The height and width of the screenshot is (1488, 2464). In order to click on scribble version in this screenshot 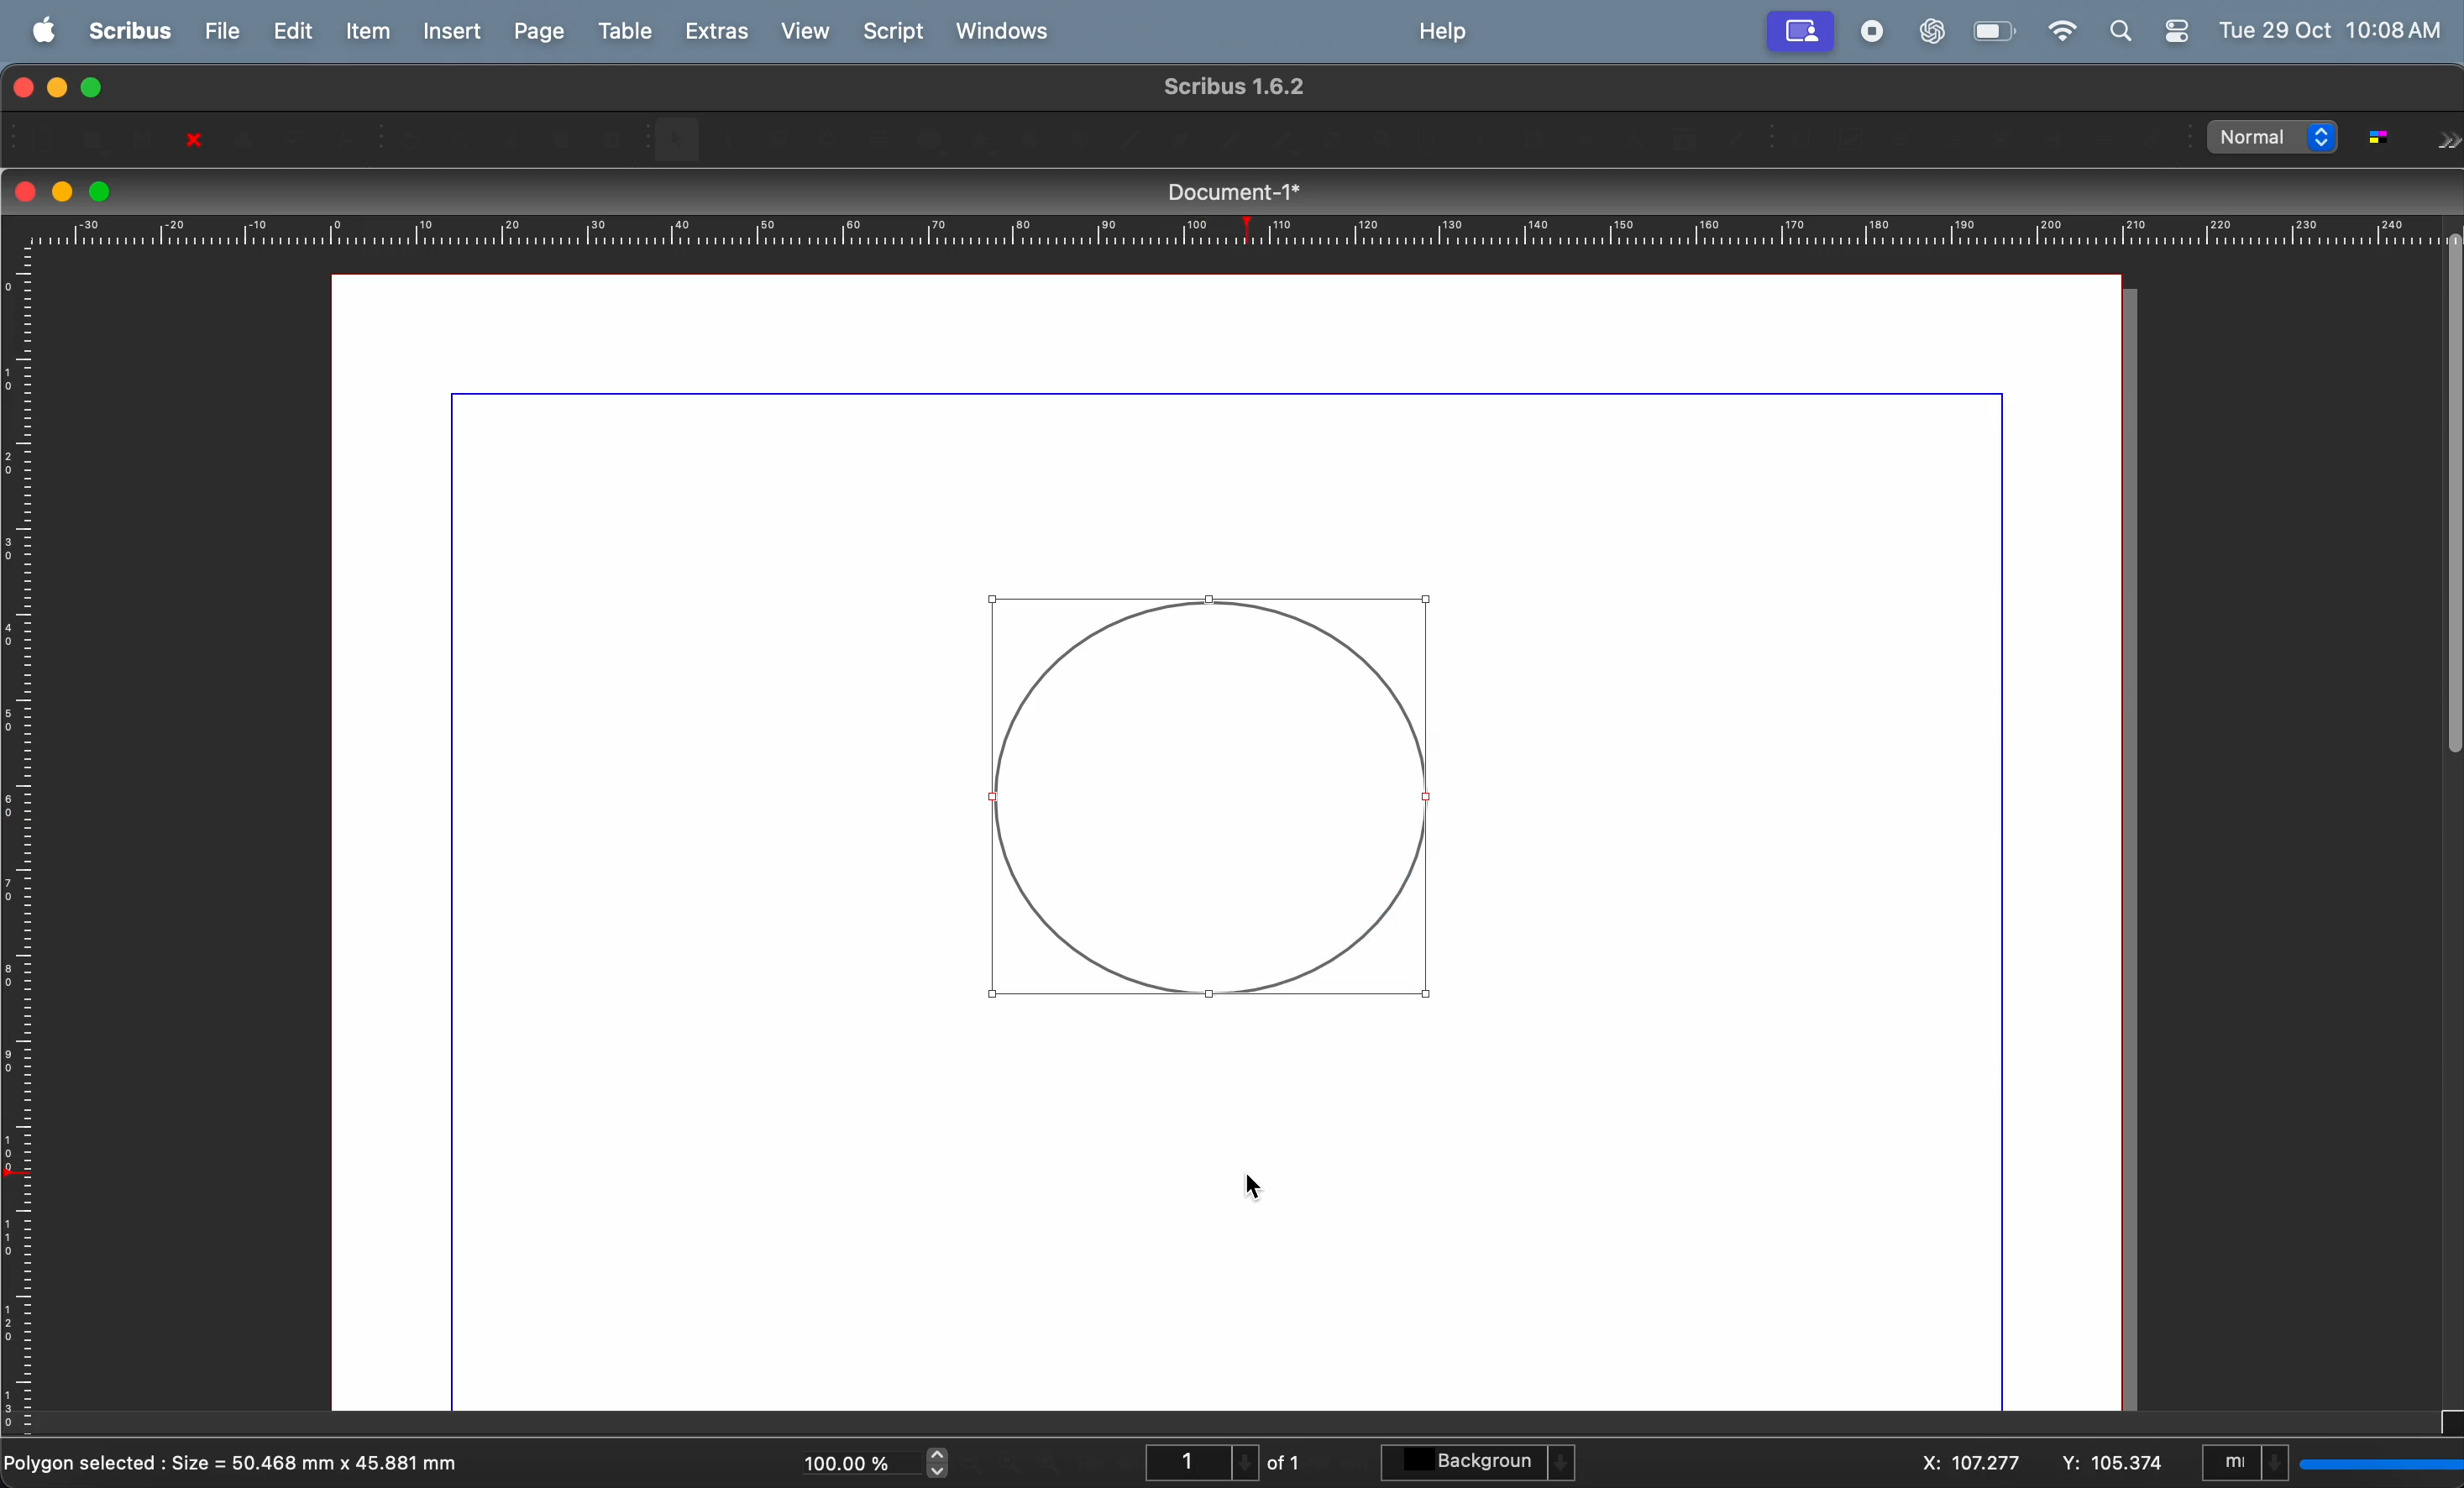, I will do `click(1231, 86)`.